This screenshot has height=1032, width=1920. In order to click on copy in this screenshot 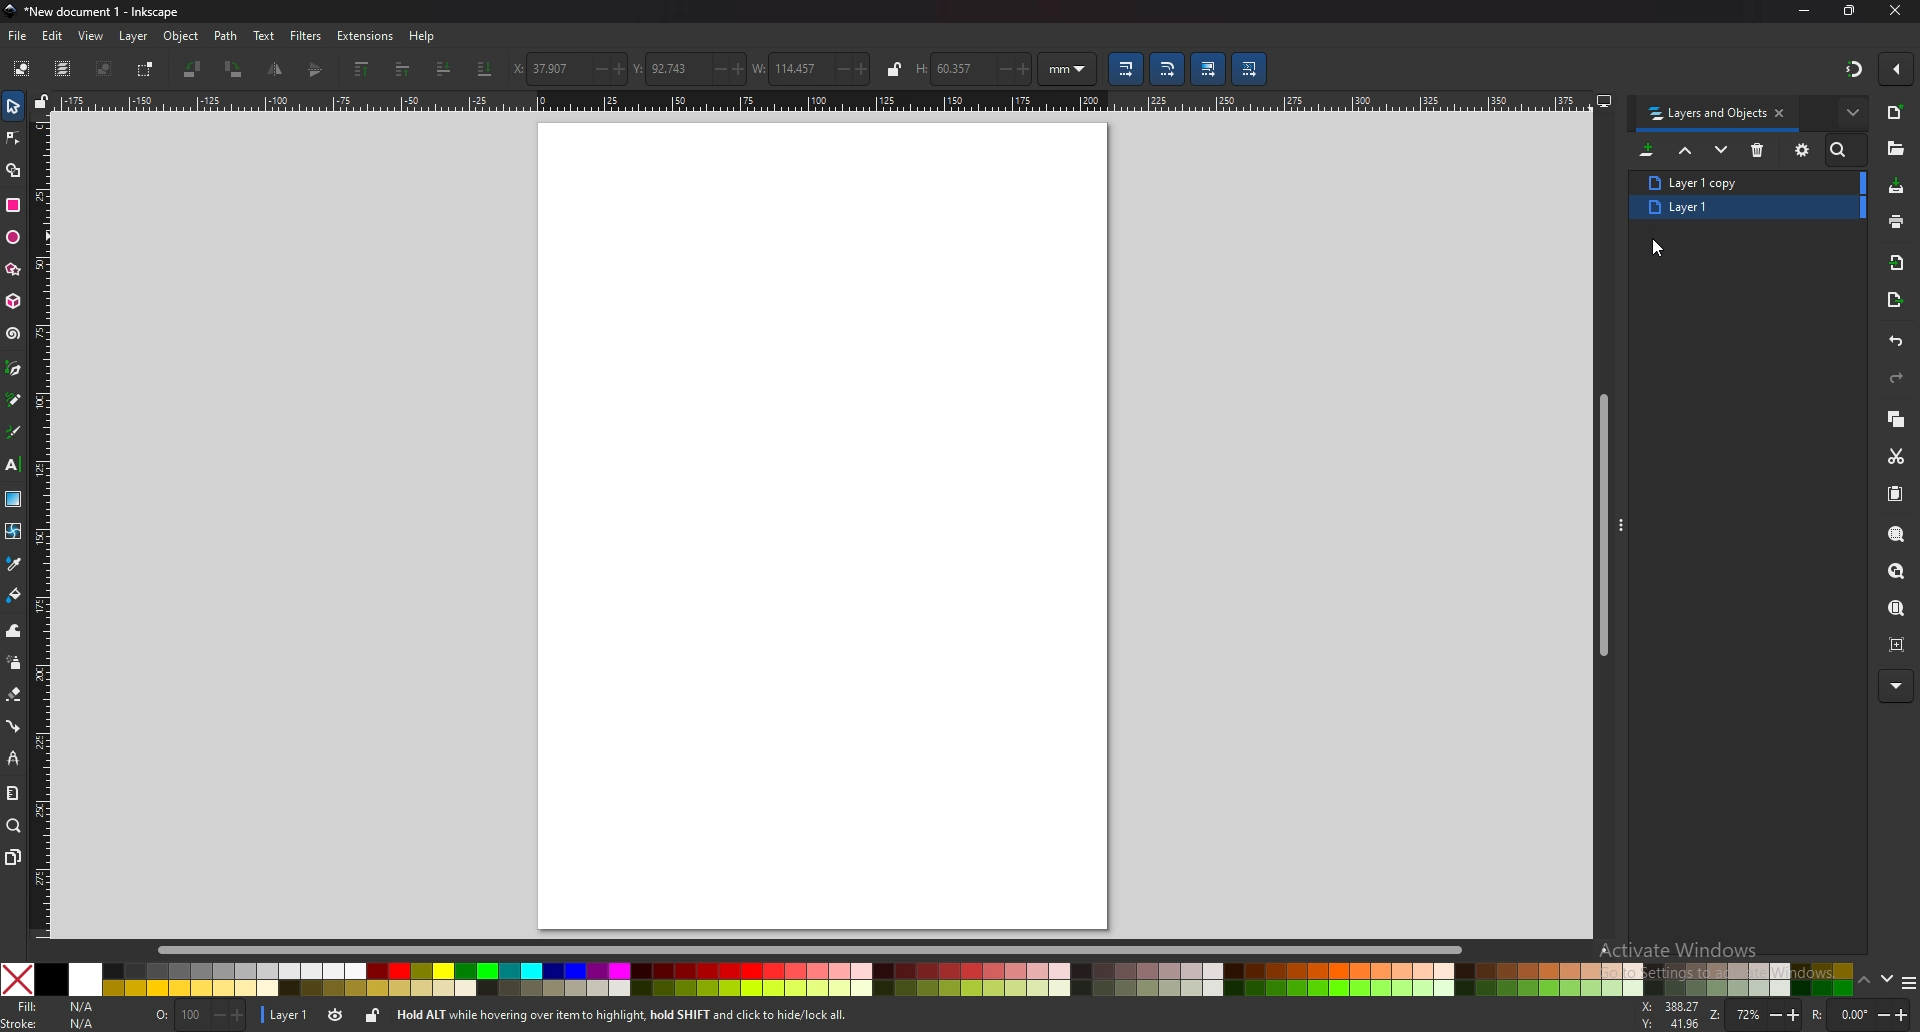, I will do `click(1896, 417)`.